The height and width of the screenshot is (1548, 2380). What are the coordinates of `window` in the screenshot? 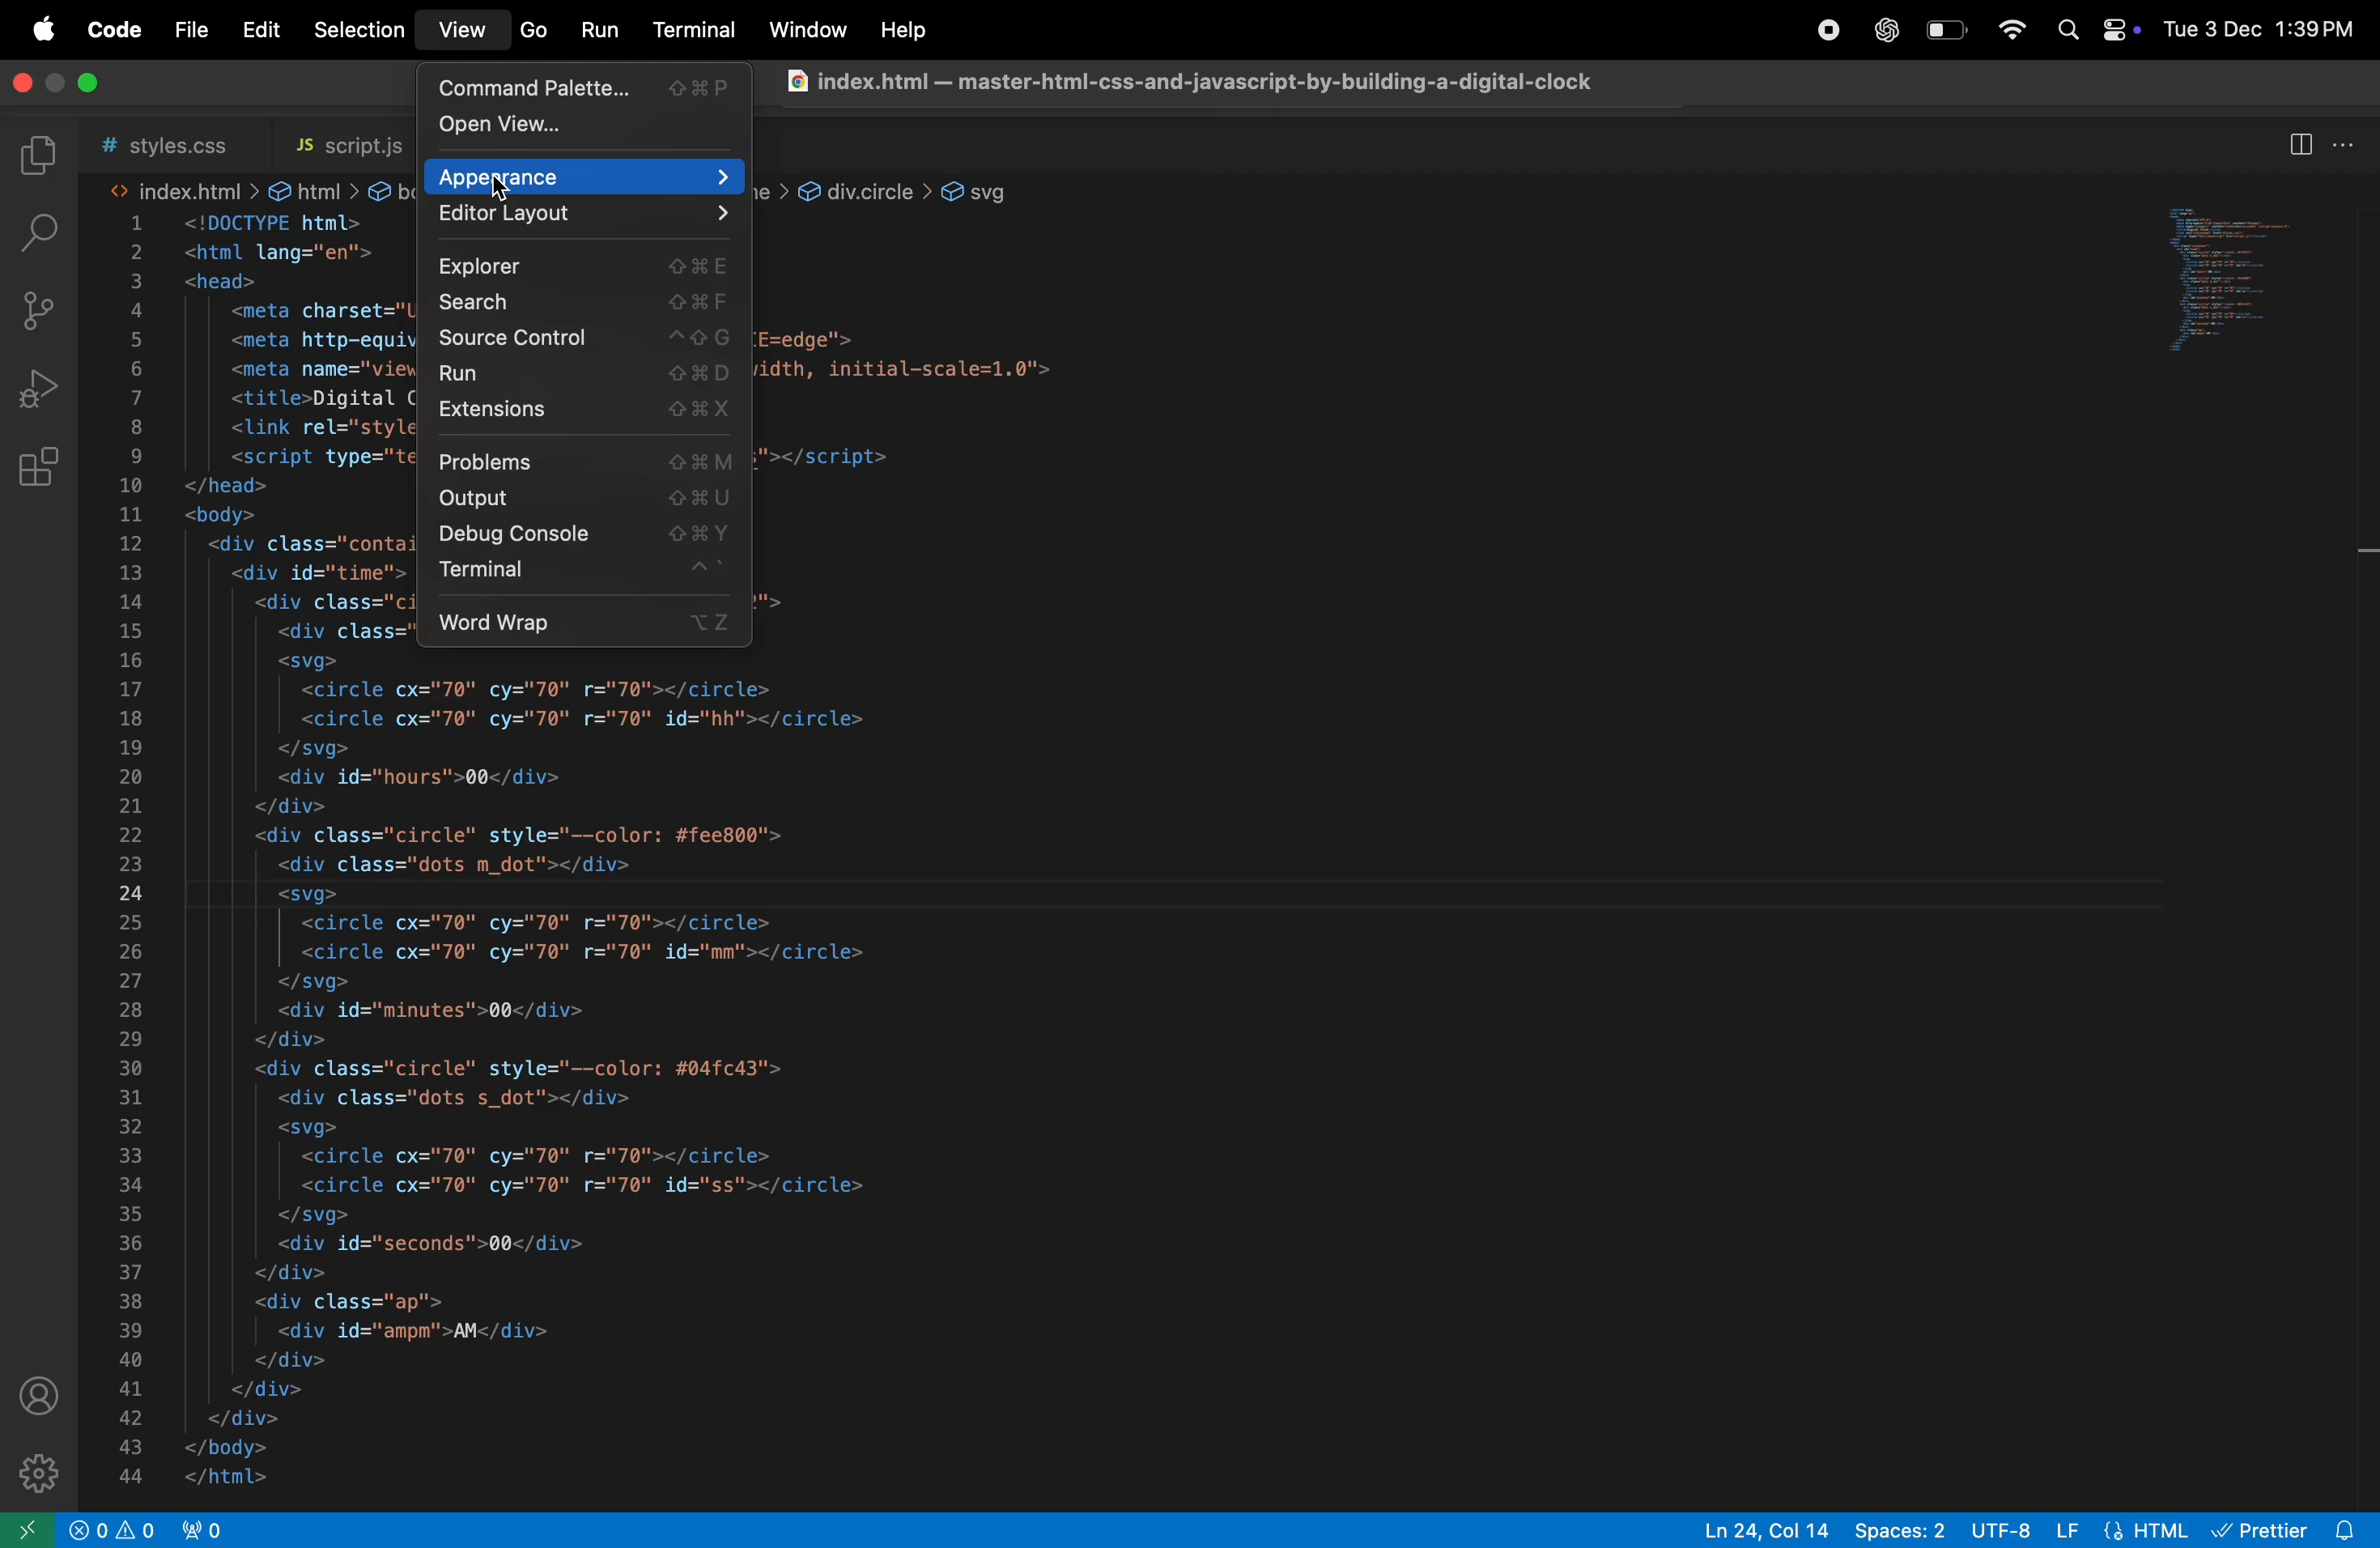 It's located at (804, 31).